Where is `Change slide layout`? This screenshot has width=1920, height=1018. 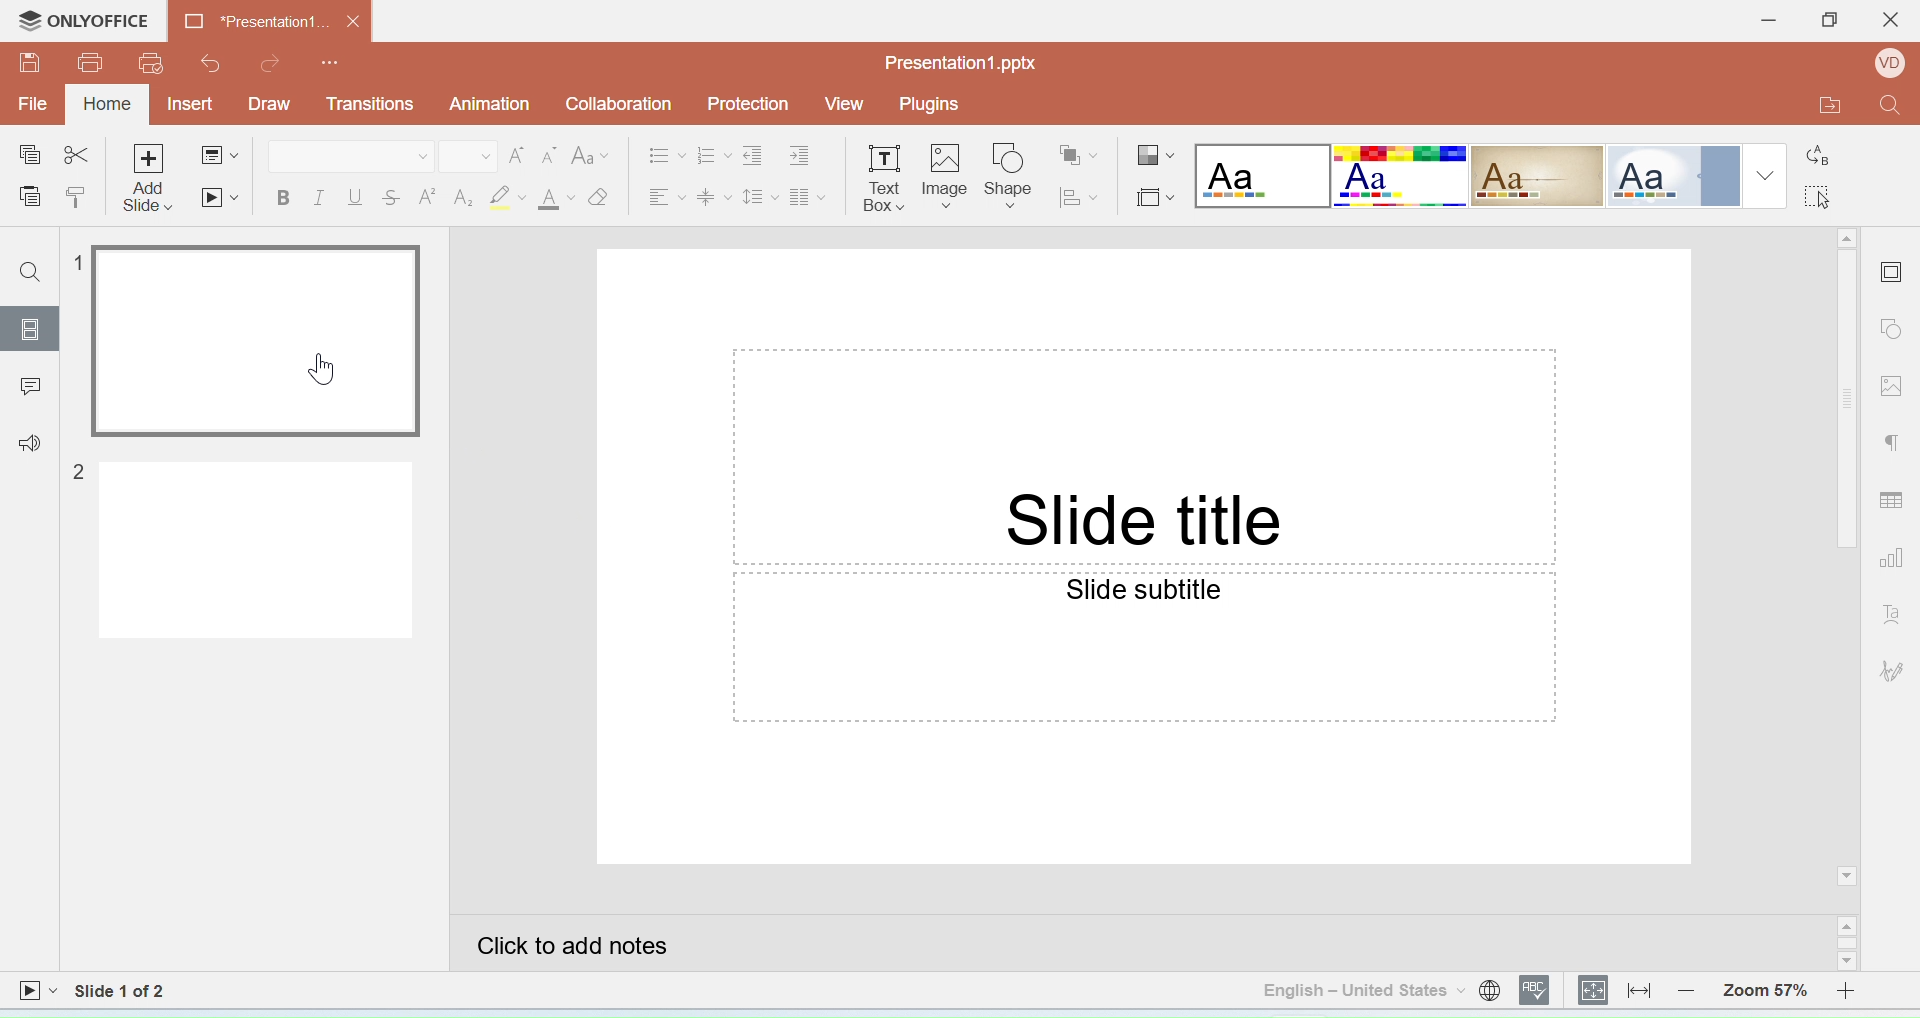
Change slide layout is located at coordinates (219, 158).